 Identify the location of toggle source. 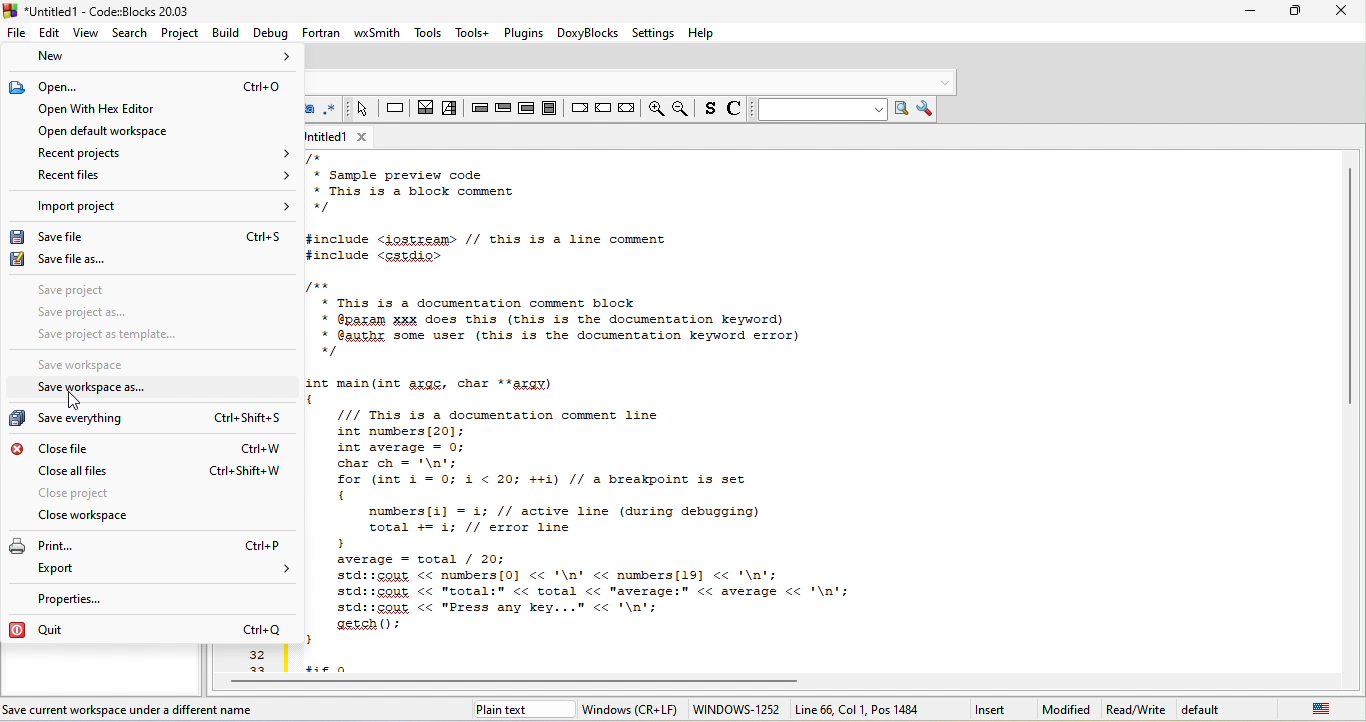
(709, 111).